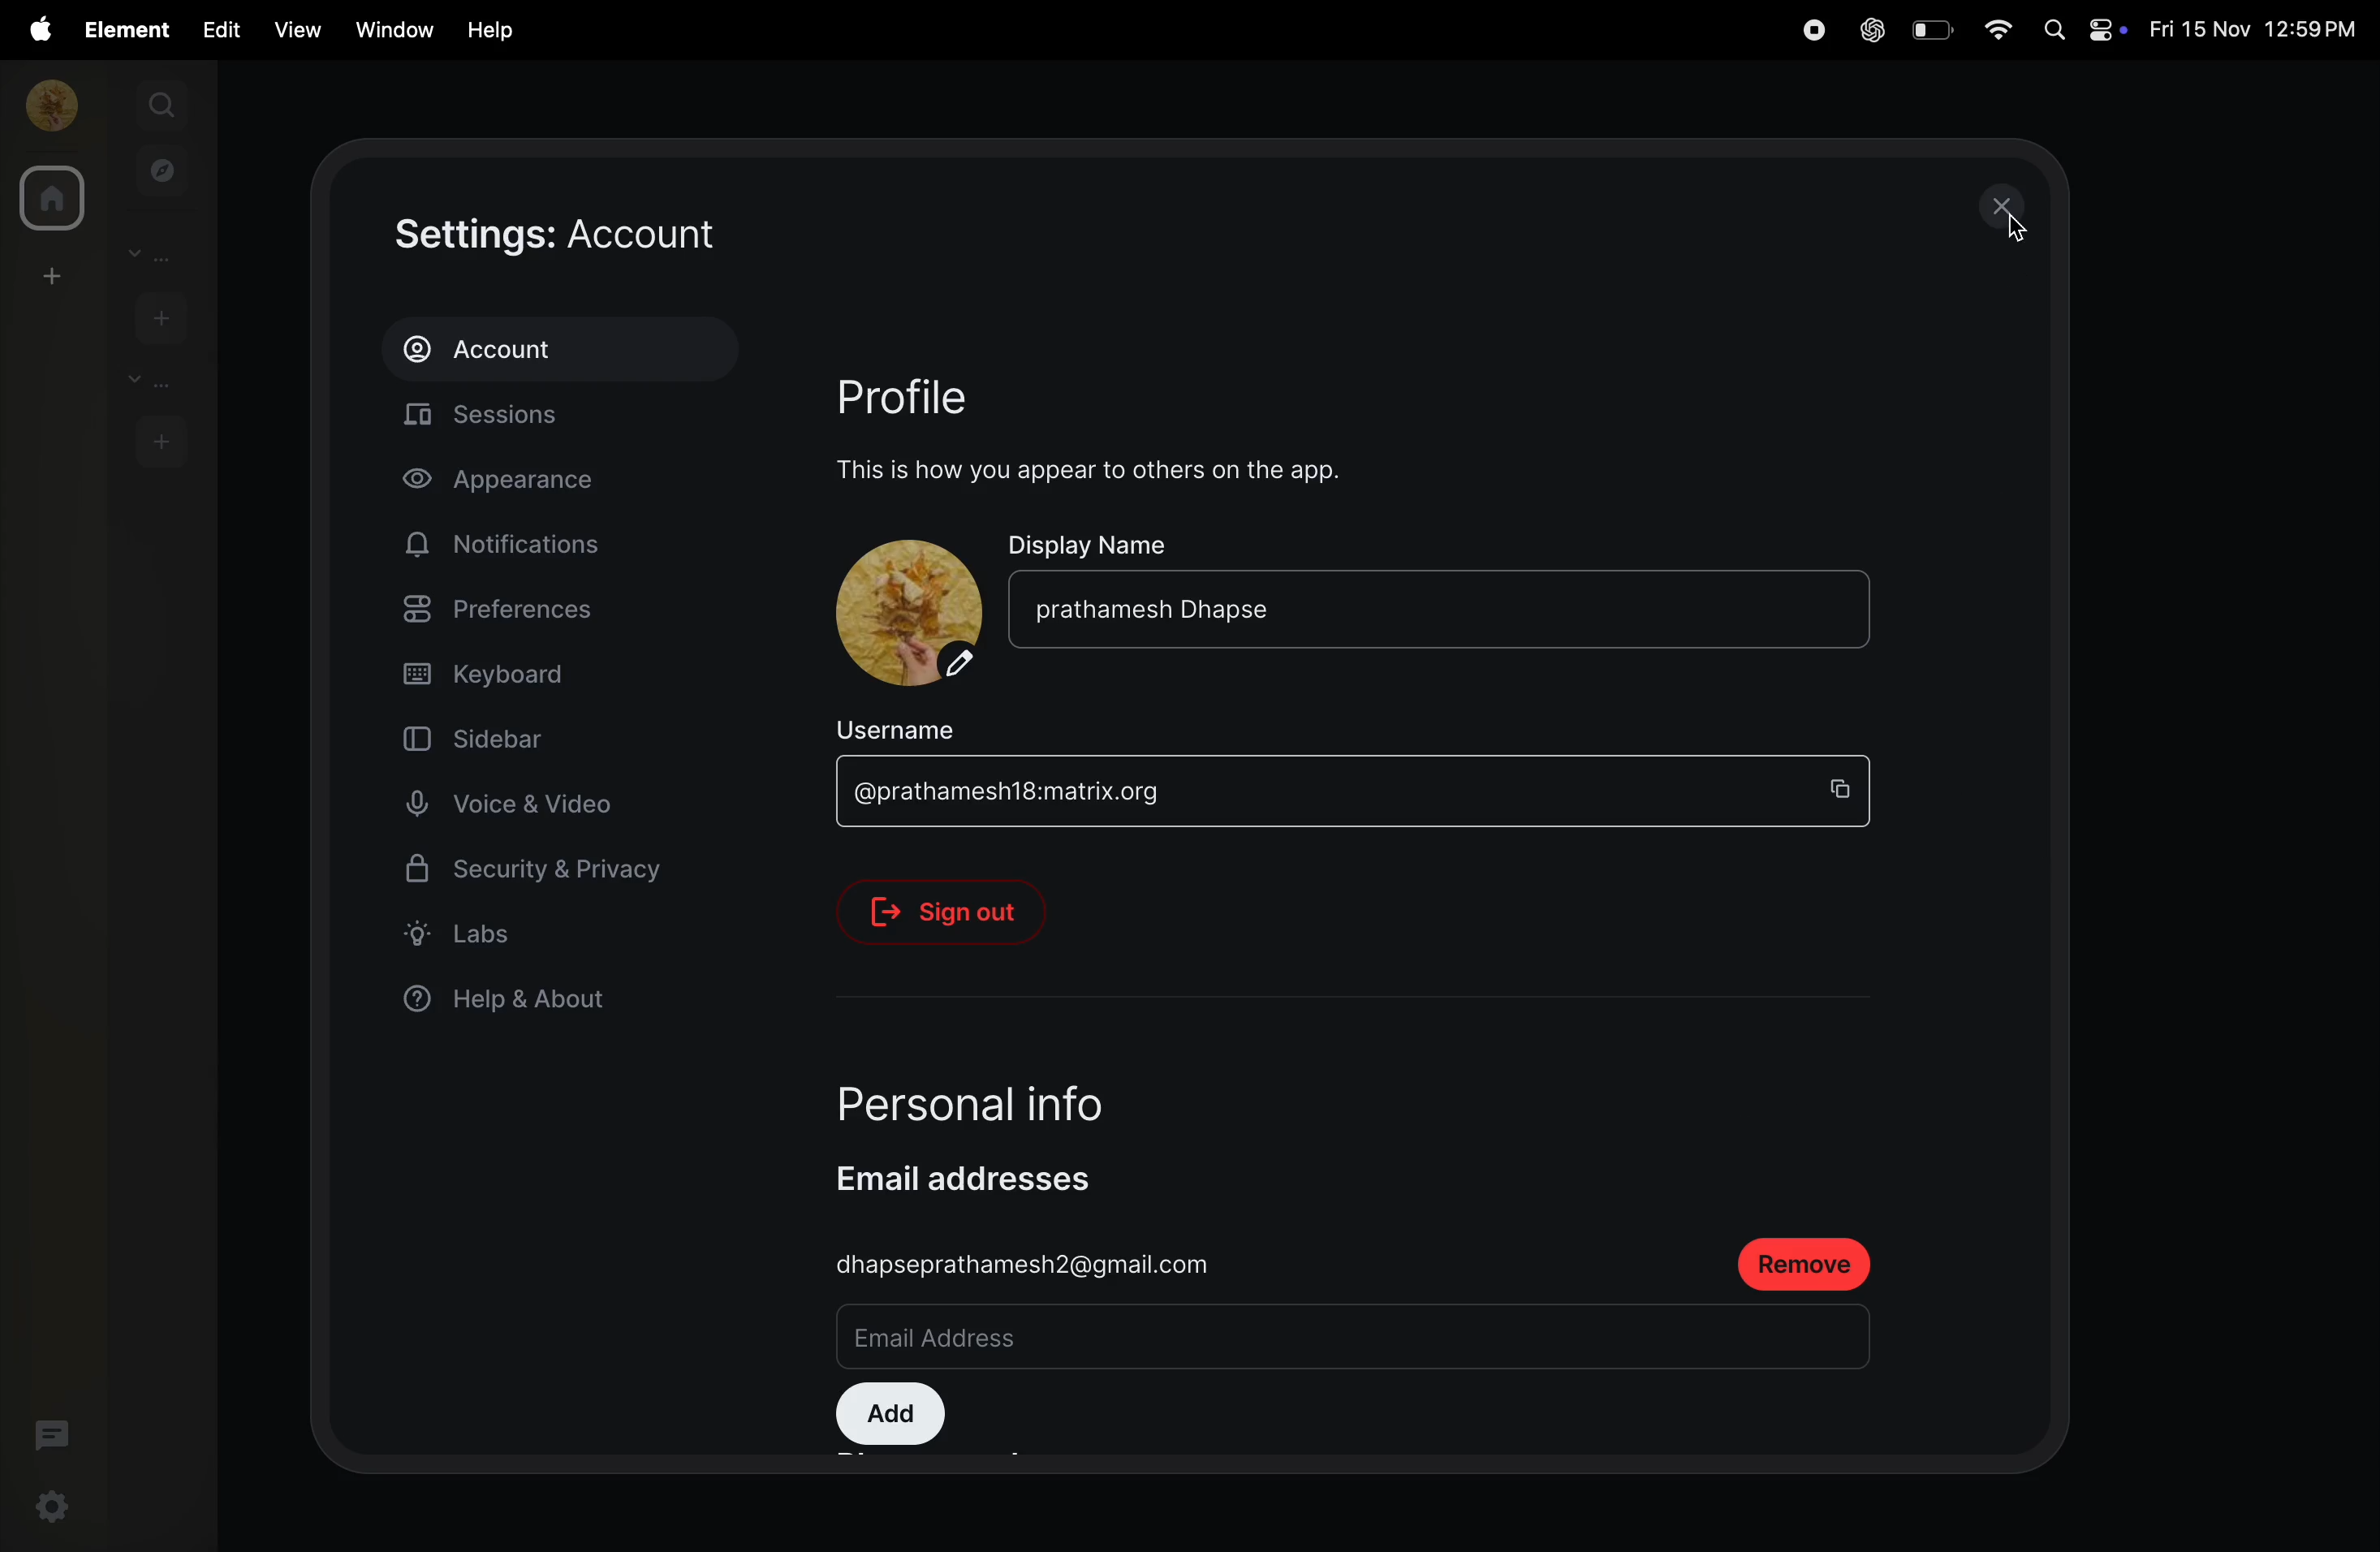 Image resolution: width=2380 pixels, height=1552 pixels. What do you see at coordinates (906, 607) in the screenshot?
I see `profile name` at bounding box center [906, 607].